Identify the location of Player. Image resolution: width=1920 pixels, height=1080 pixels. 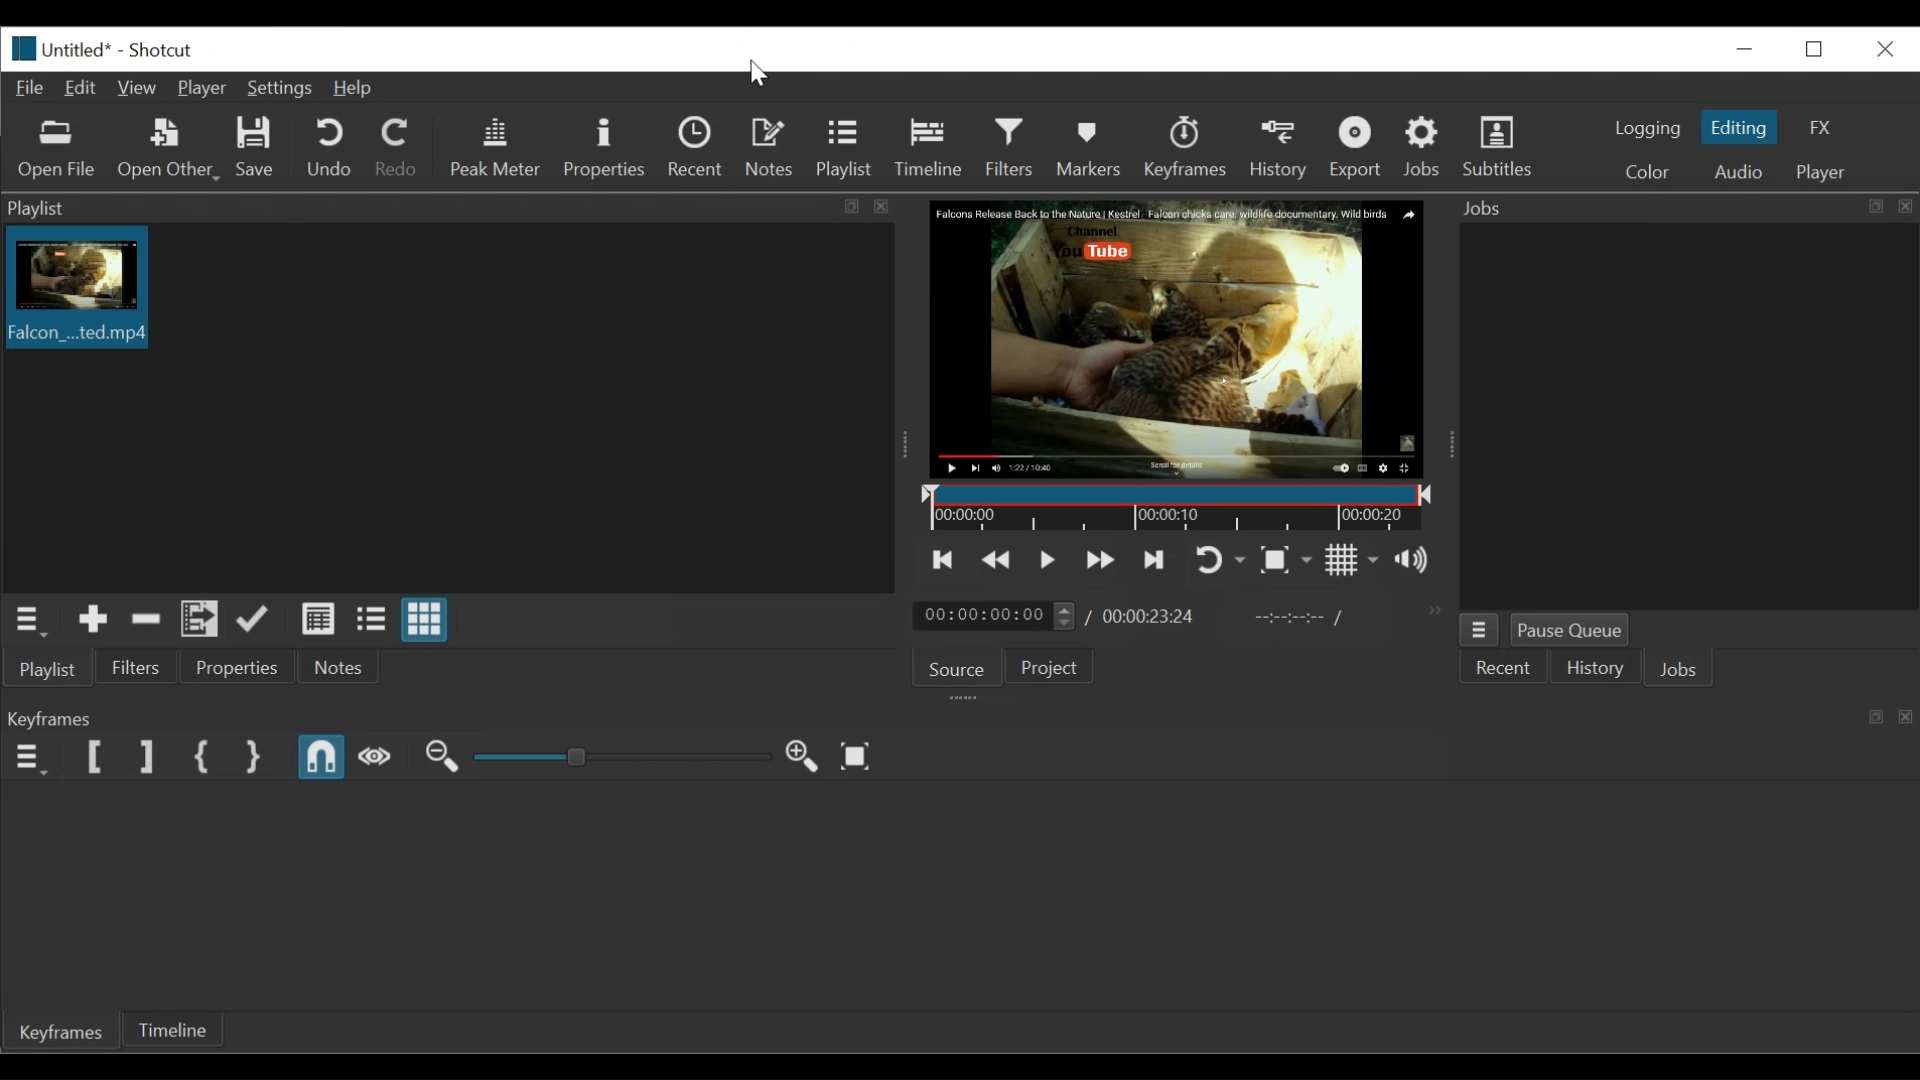
(1819, 172).